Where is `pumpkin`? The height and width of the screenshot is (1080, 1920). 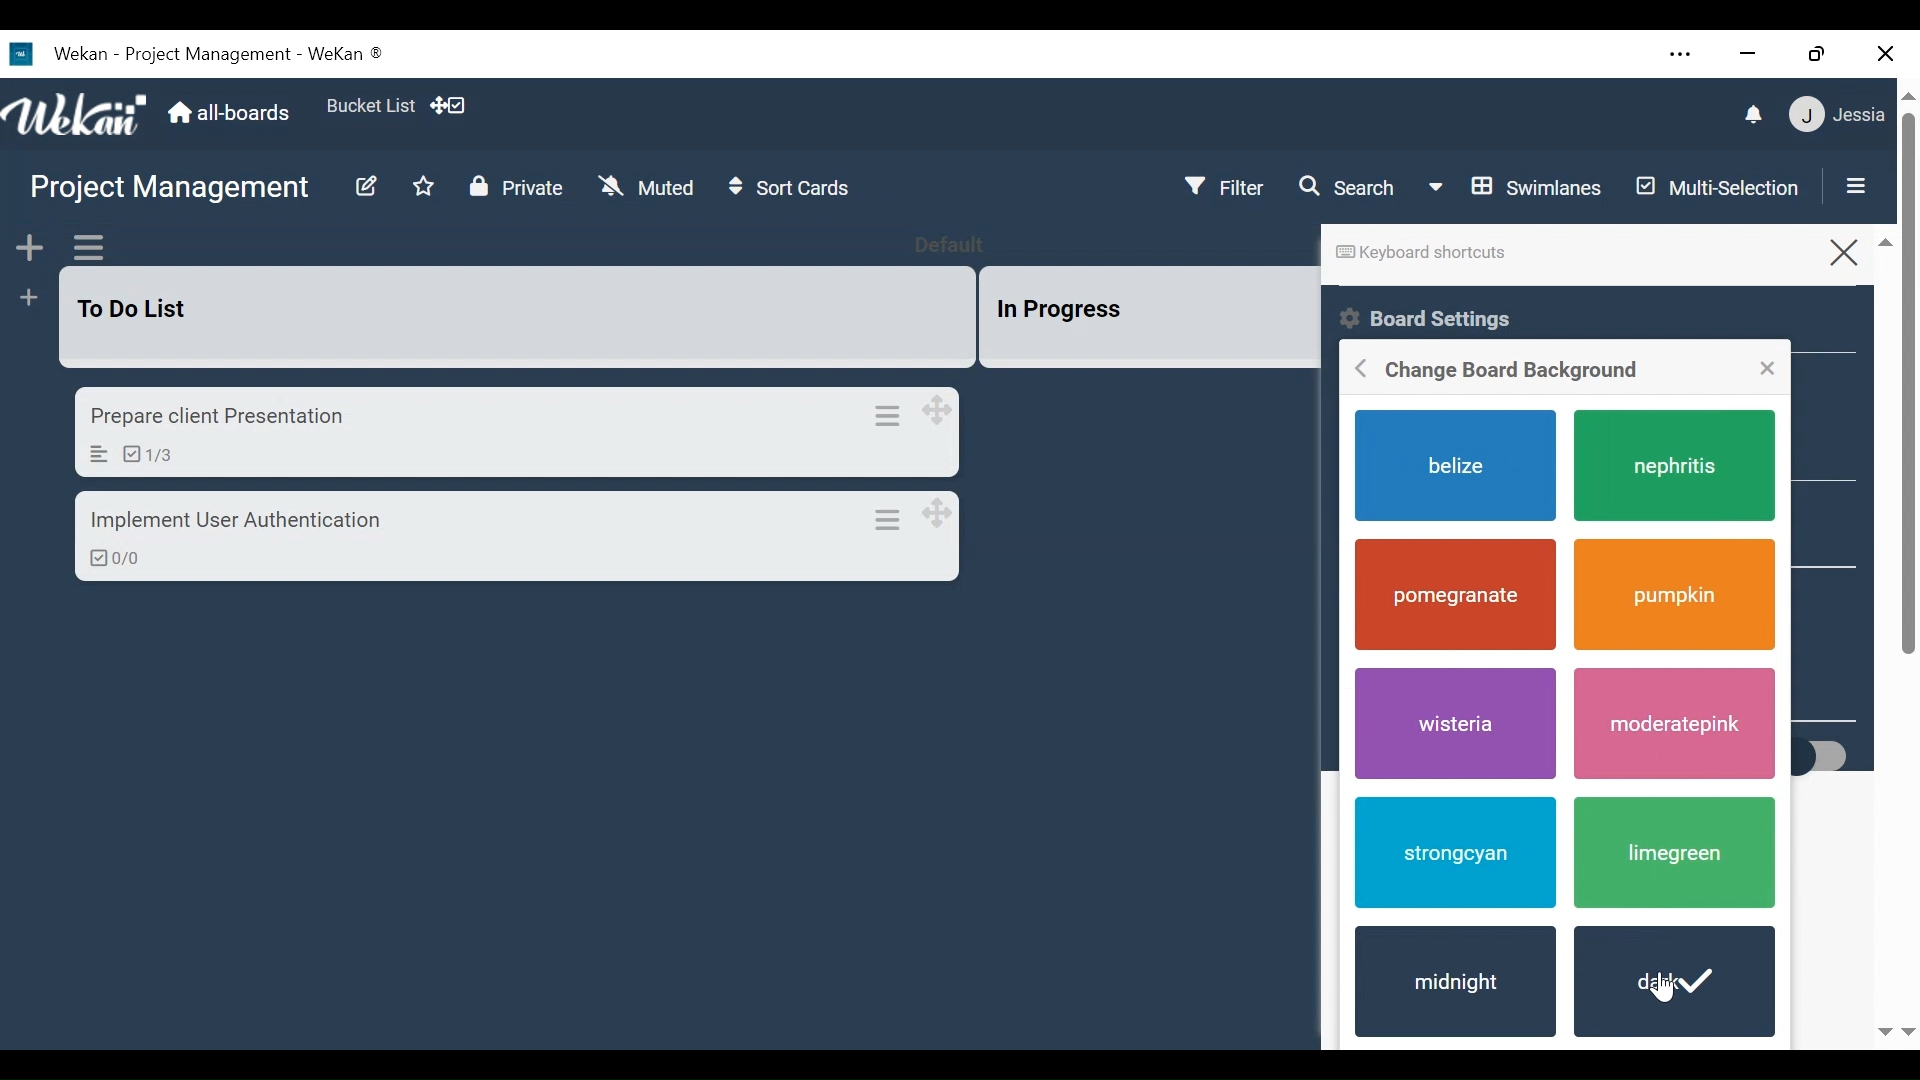 pumpkin is located at coordinates (1674, 593).